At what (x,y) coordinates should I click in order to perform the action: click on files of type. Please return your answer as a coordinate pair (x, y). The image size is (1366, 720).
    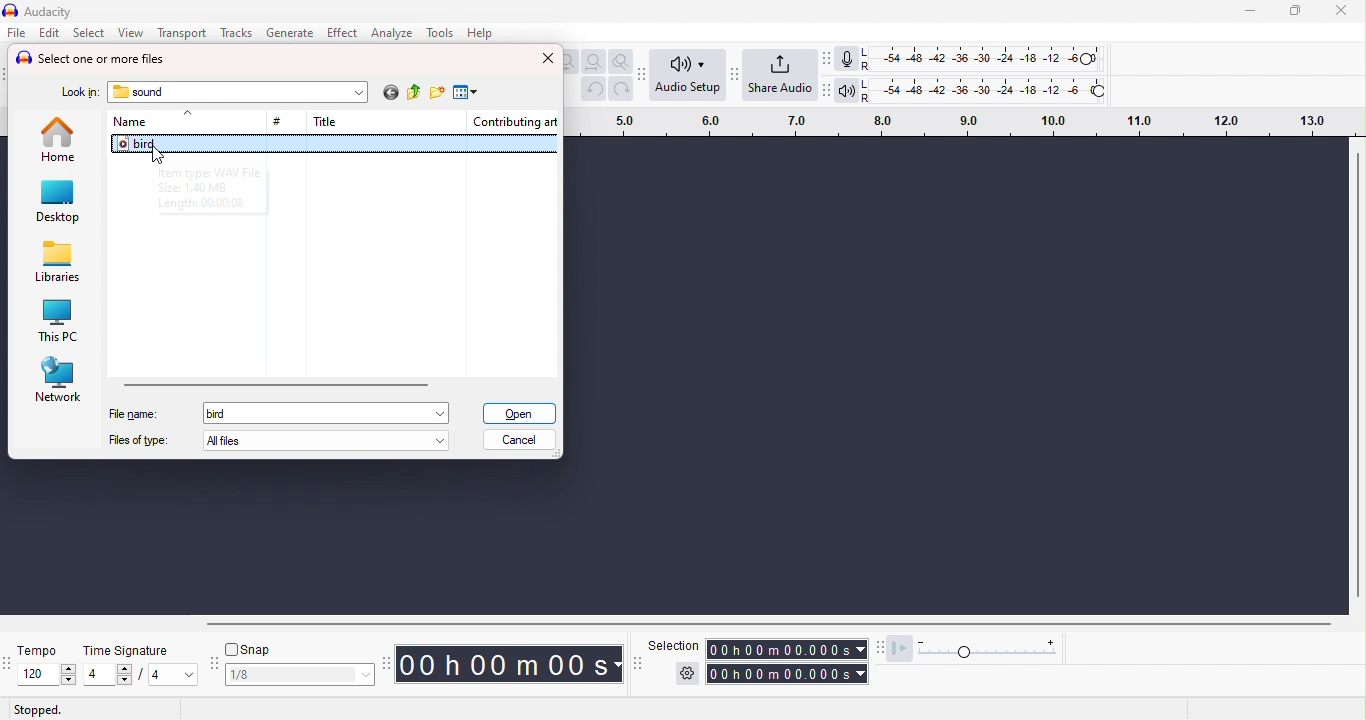
    Looking at the image, I should click on (138, 440).